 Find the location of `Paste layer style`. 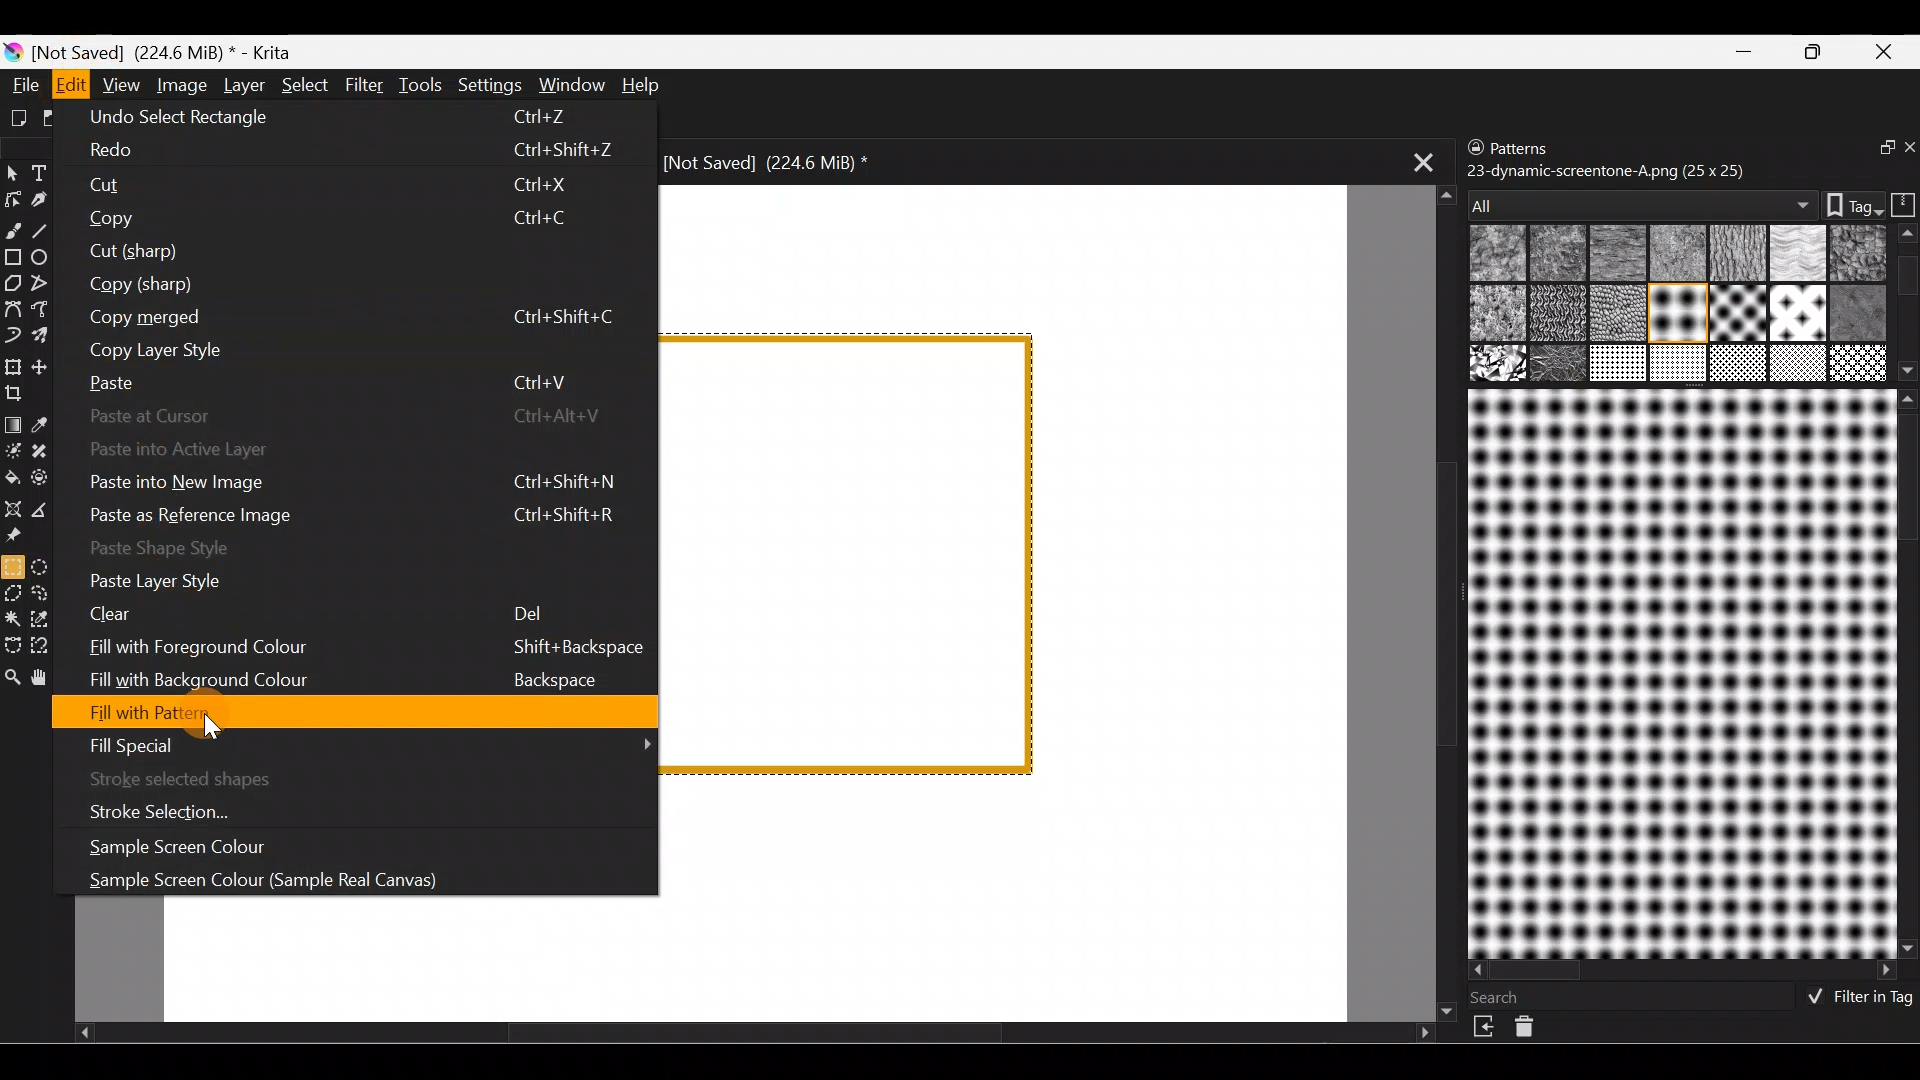

Paste layer style is located at coordinates (265, 579).